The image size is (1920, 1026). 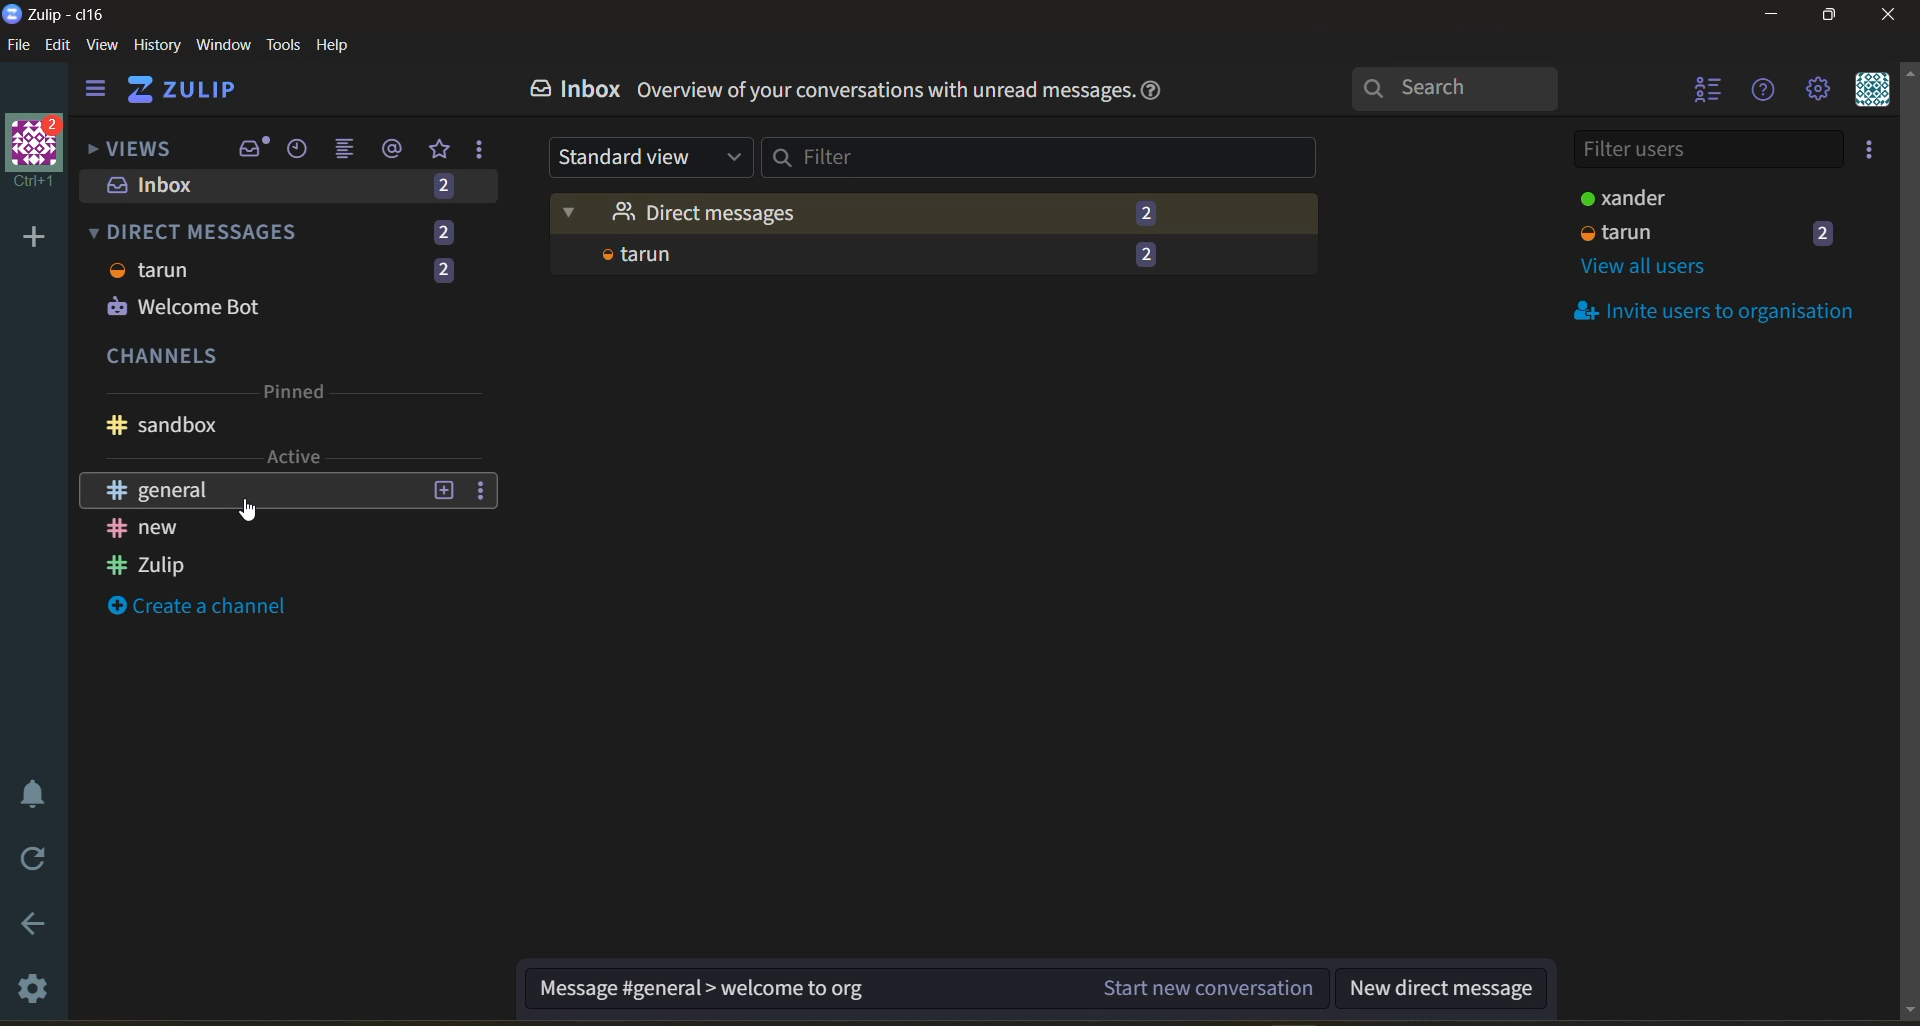 What do you see at coordinates (487, 154) in the screenshot?
I see `reactions and drafts` at bounding box center [487, 154].